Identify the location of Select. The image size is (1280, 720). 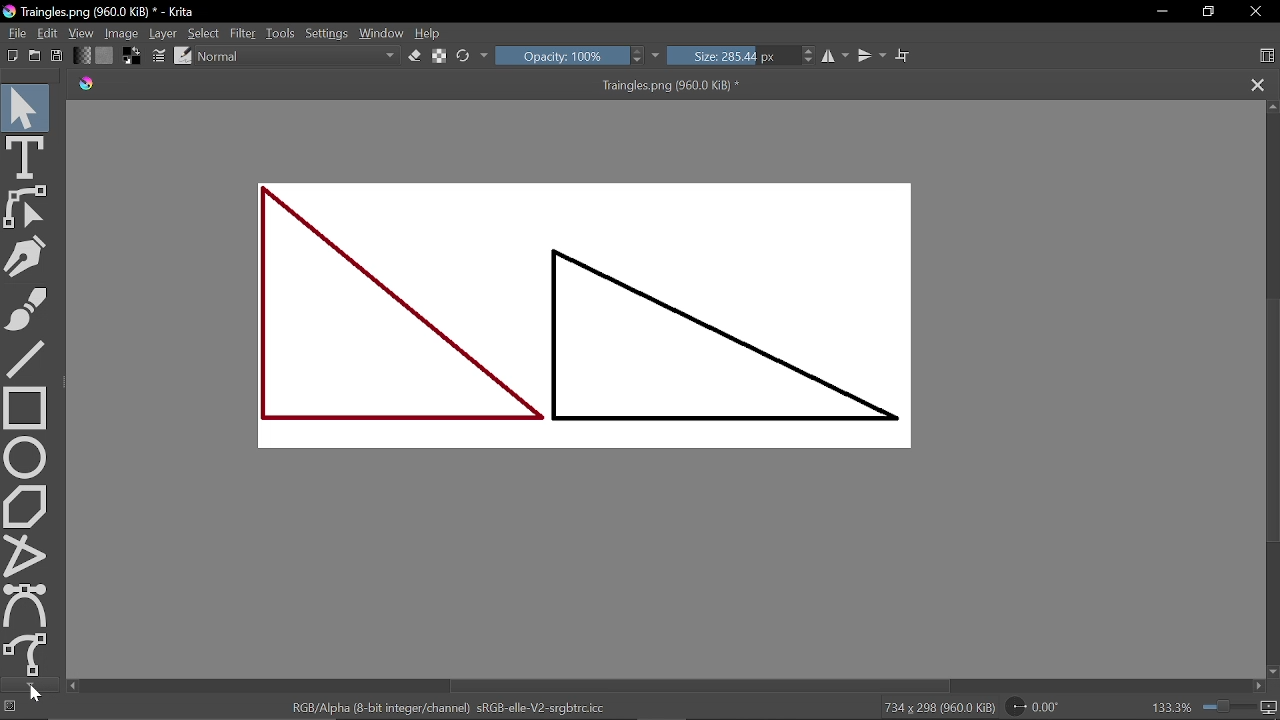
(205, 32).